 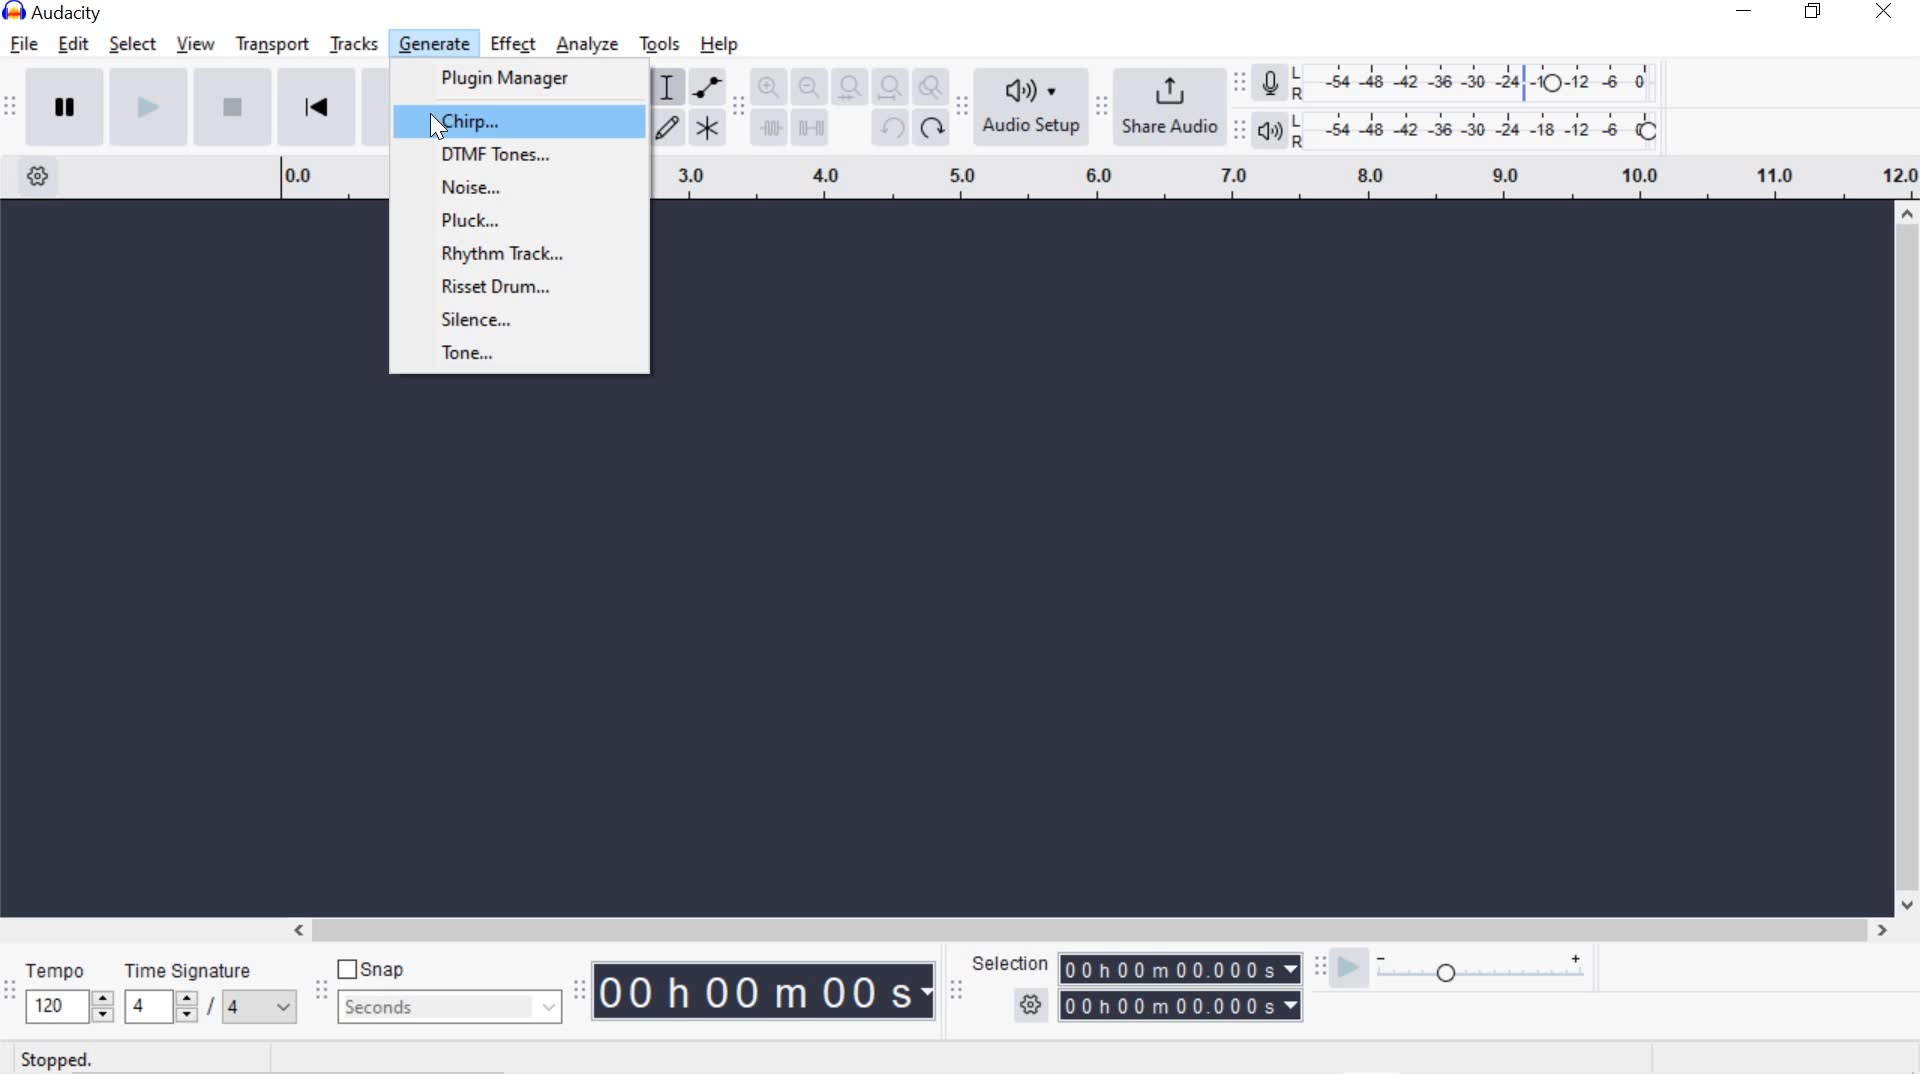 I want to click on Timeline options, so click(x=37, y=173).